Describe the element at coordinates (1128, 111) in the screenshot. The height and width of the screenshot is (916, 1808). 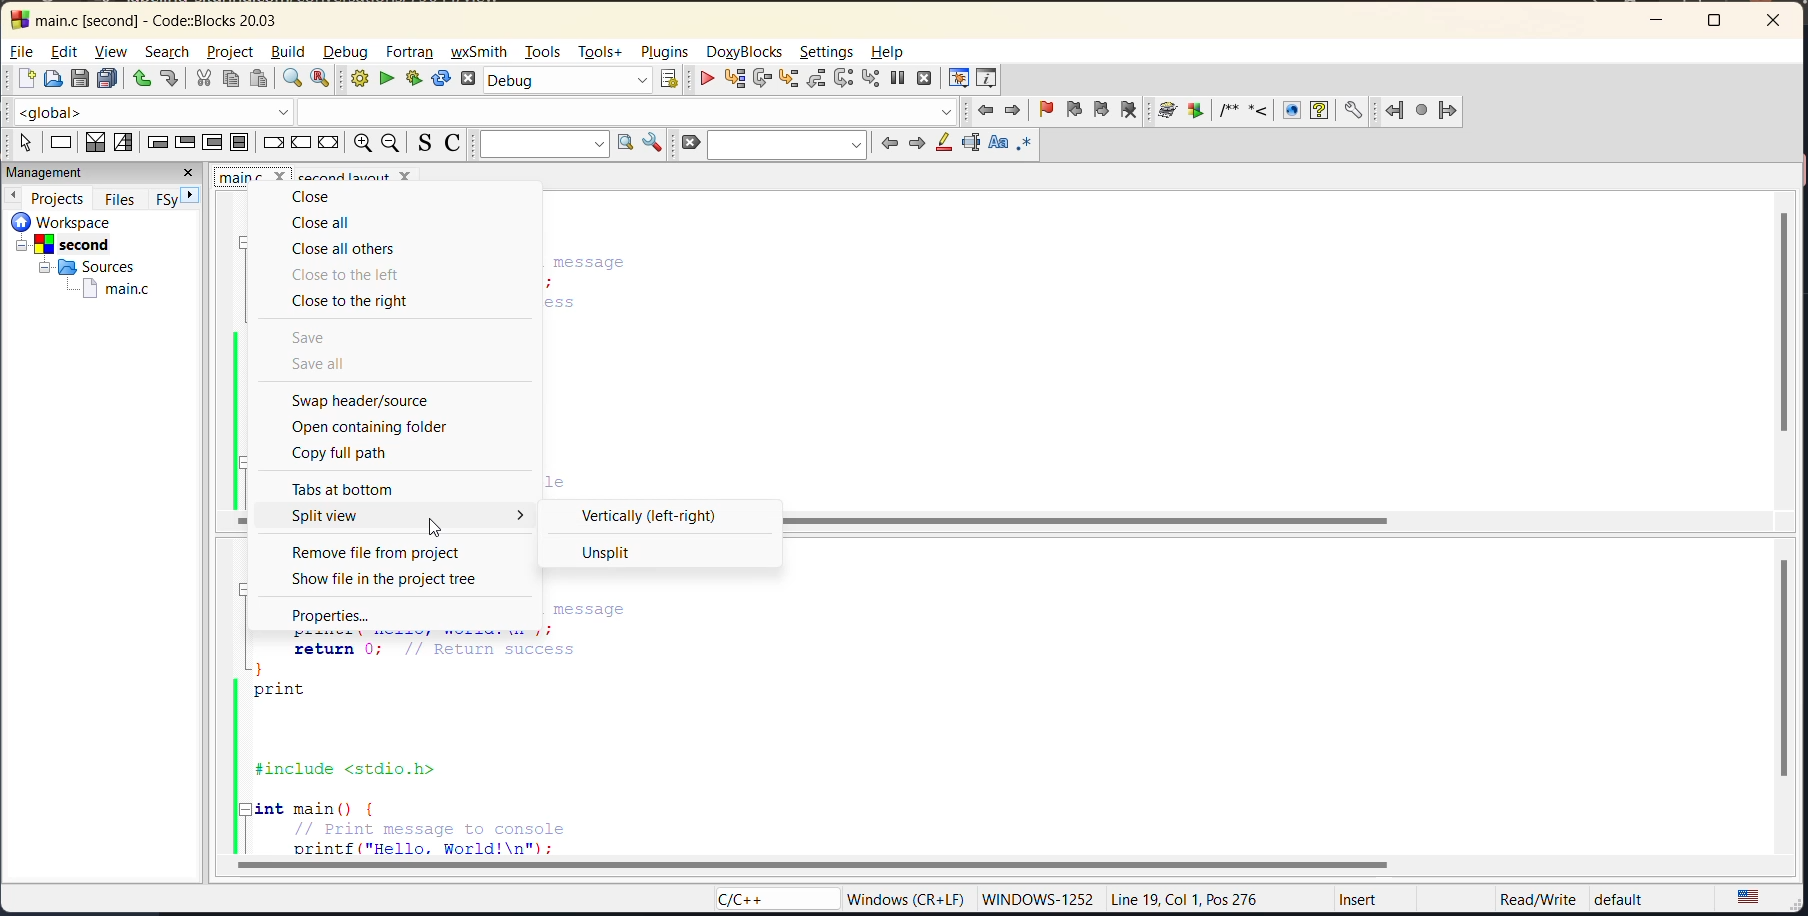
I see `clear bookmark` at that location.